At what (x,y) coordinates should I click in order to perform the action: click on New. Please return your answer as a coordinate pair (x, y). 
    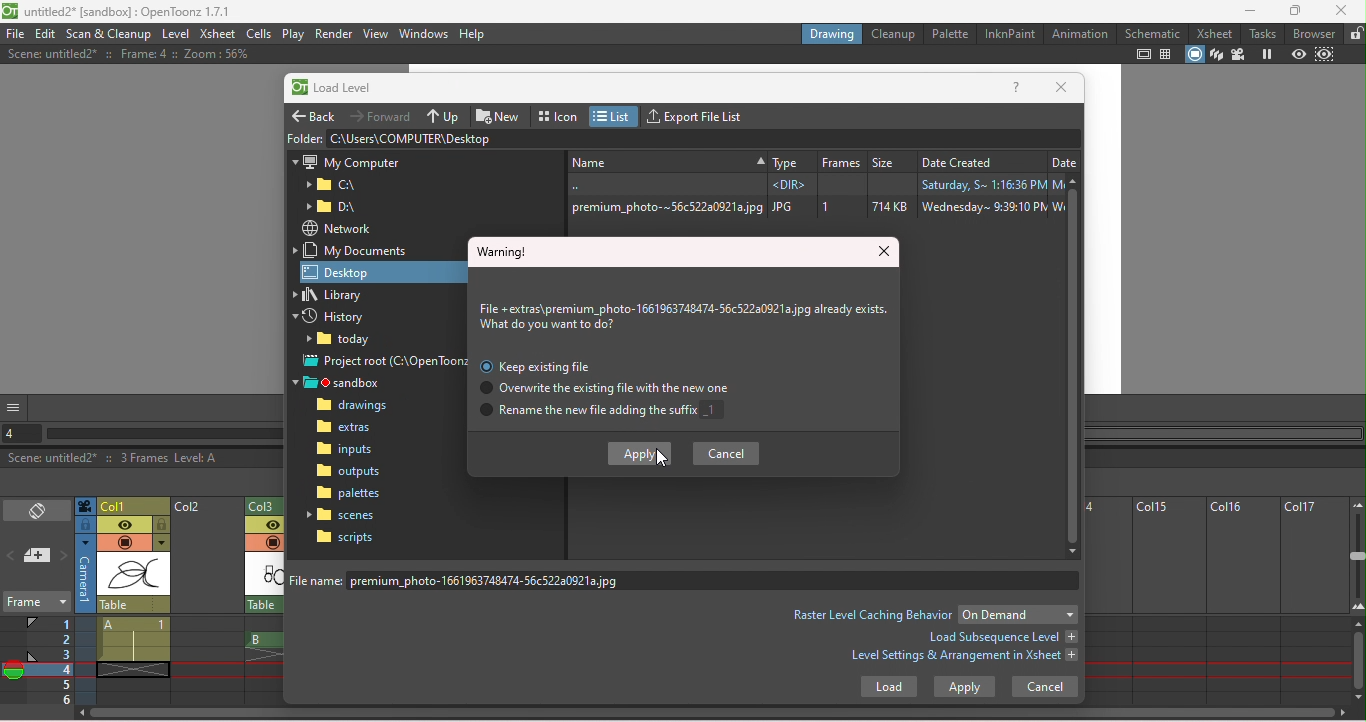
    Looking at the image, I should click on (501, 114).